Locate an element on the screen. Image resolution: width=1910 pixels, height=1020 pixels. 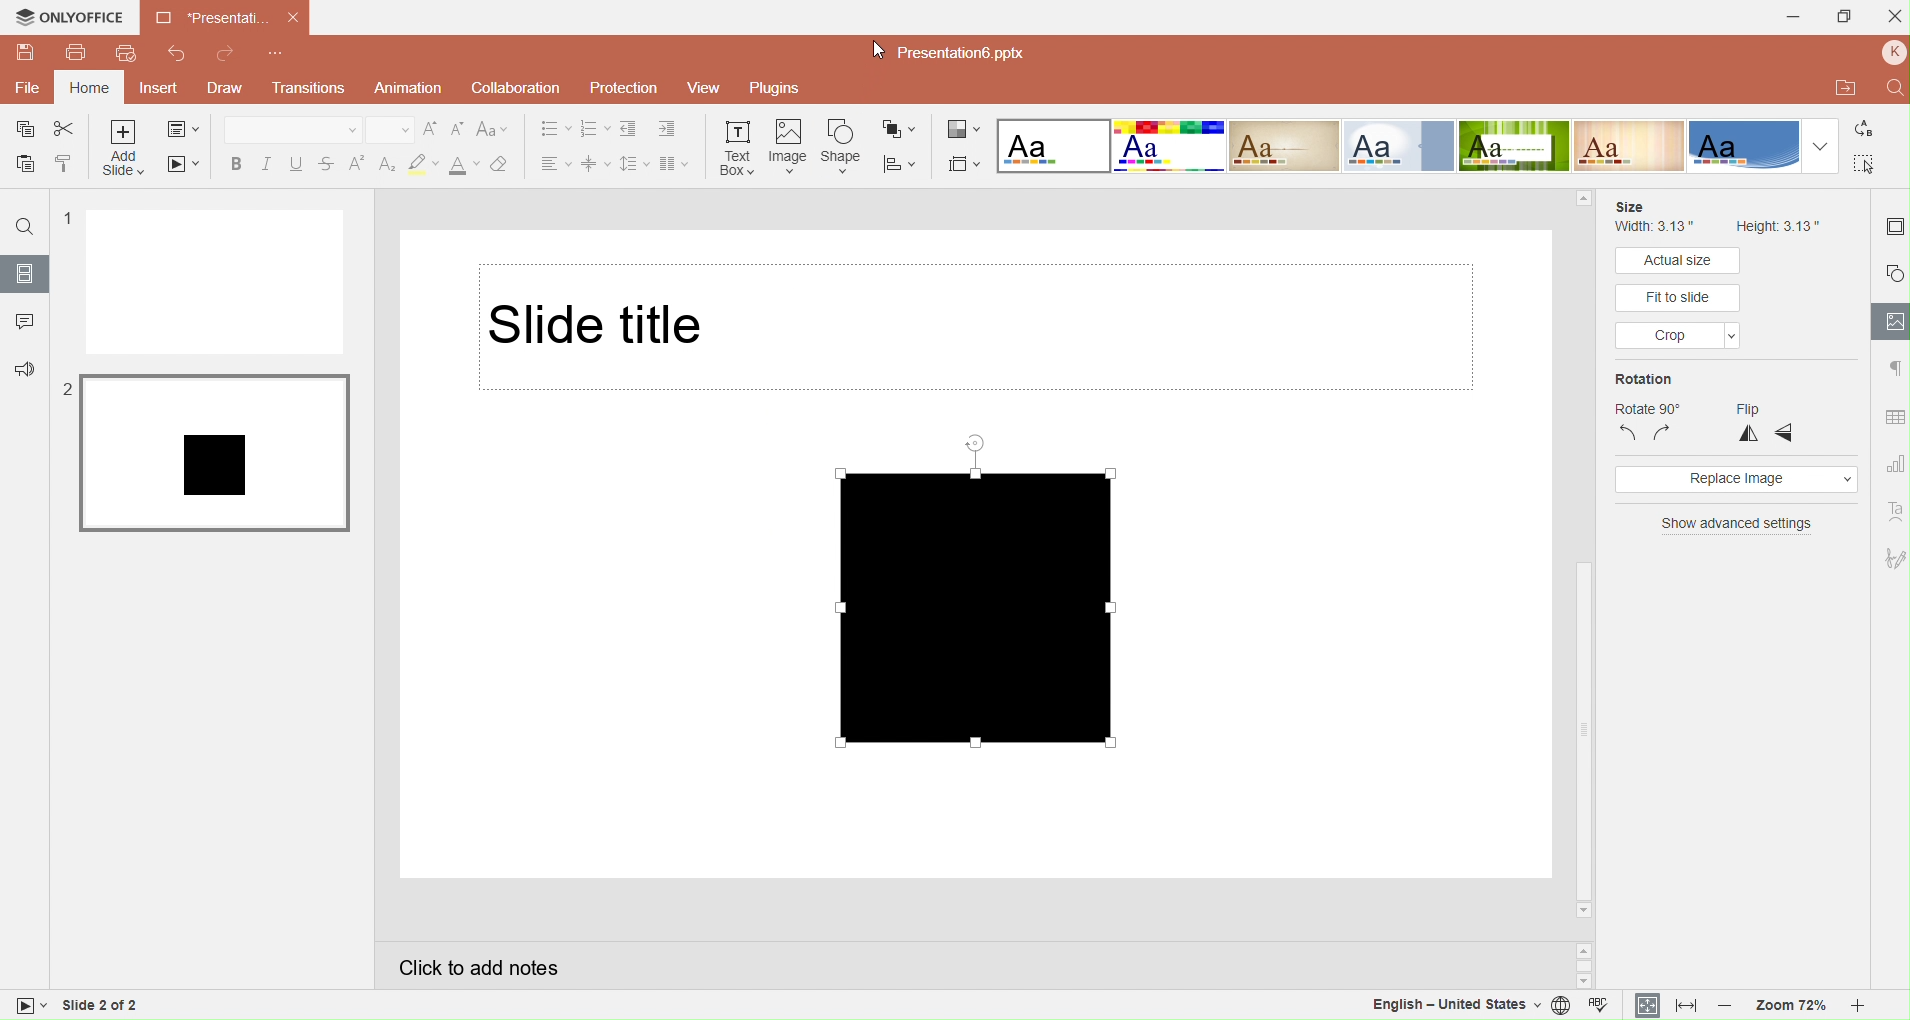
Basic is located at coordinates (1170, 145).